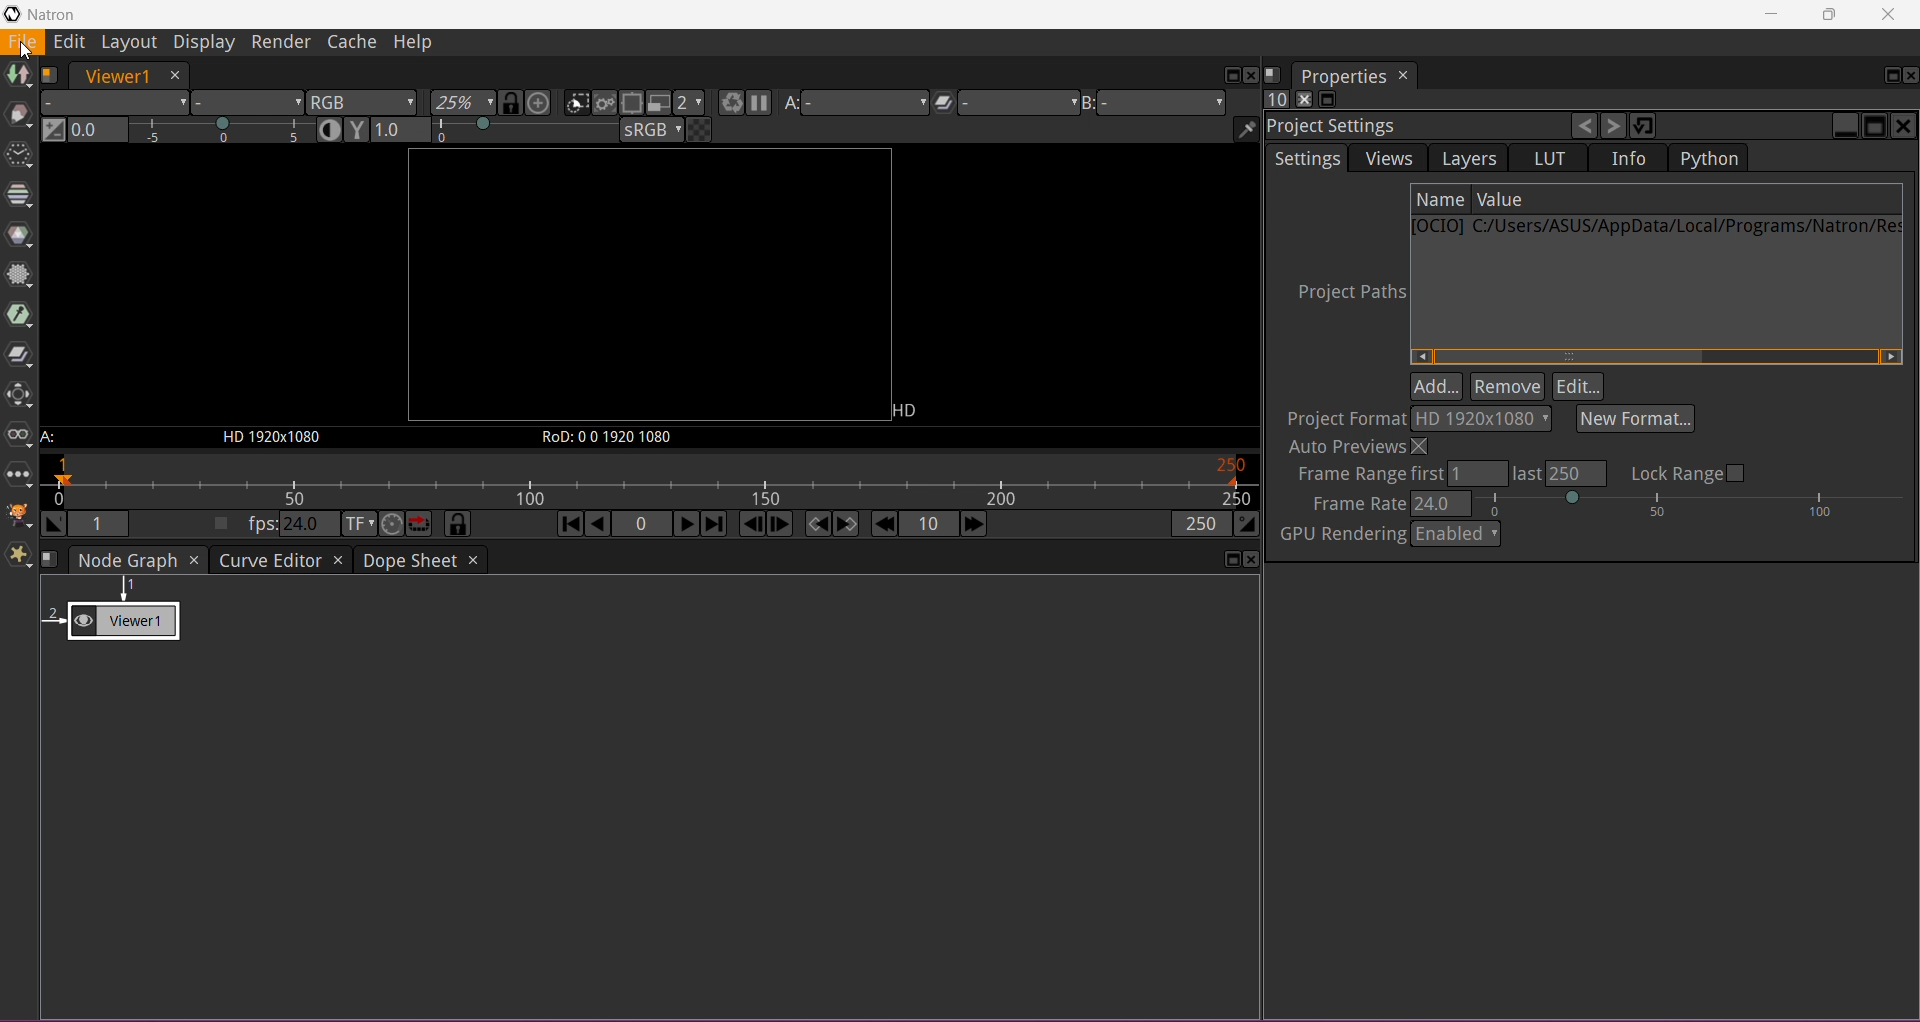 Image resolution: width=1920 pixels, height=1022 pixels. Describe the element at coordinates (599, 525) in the screenshot. I see `Play backward` at that location.